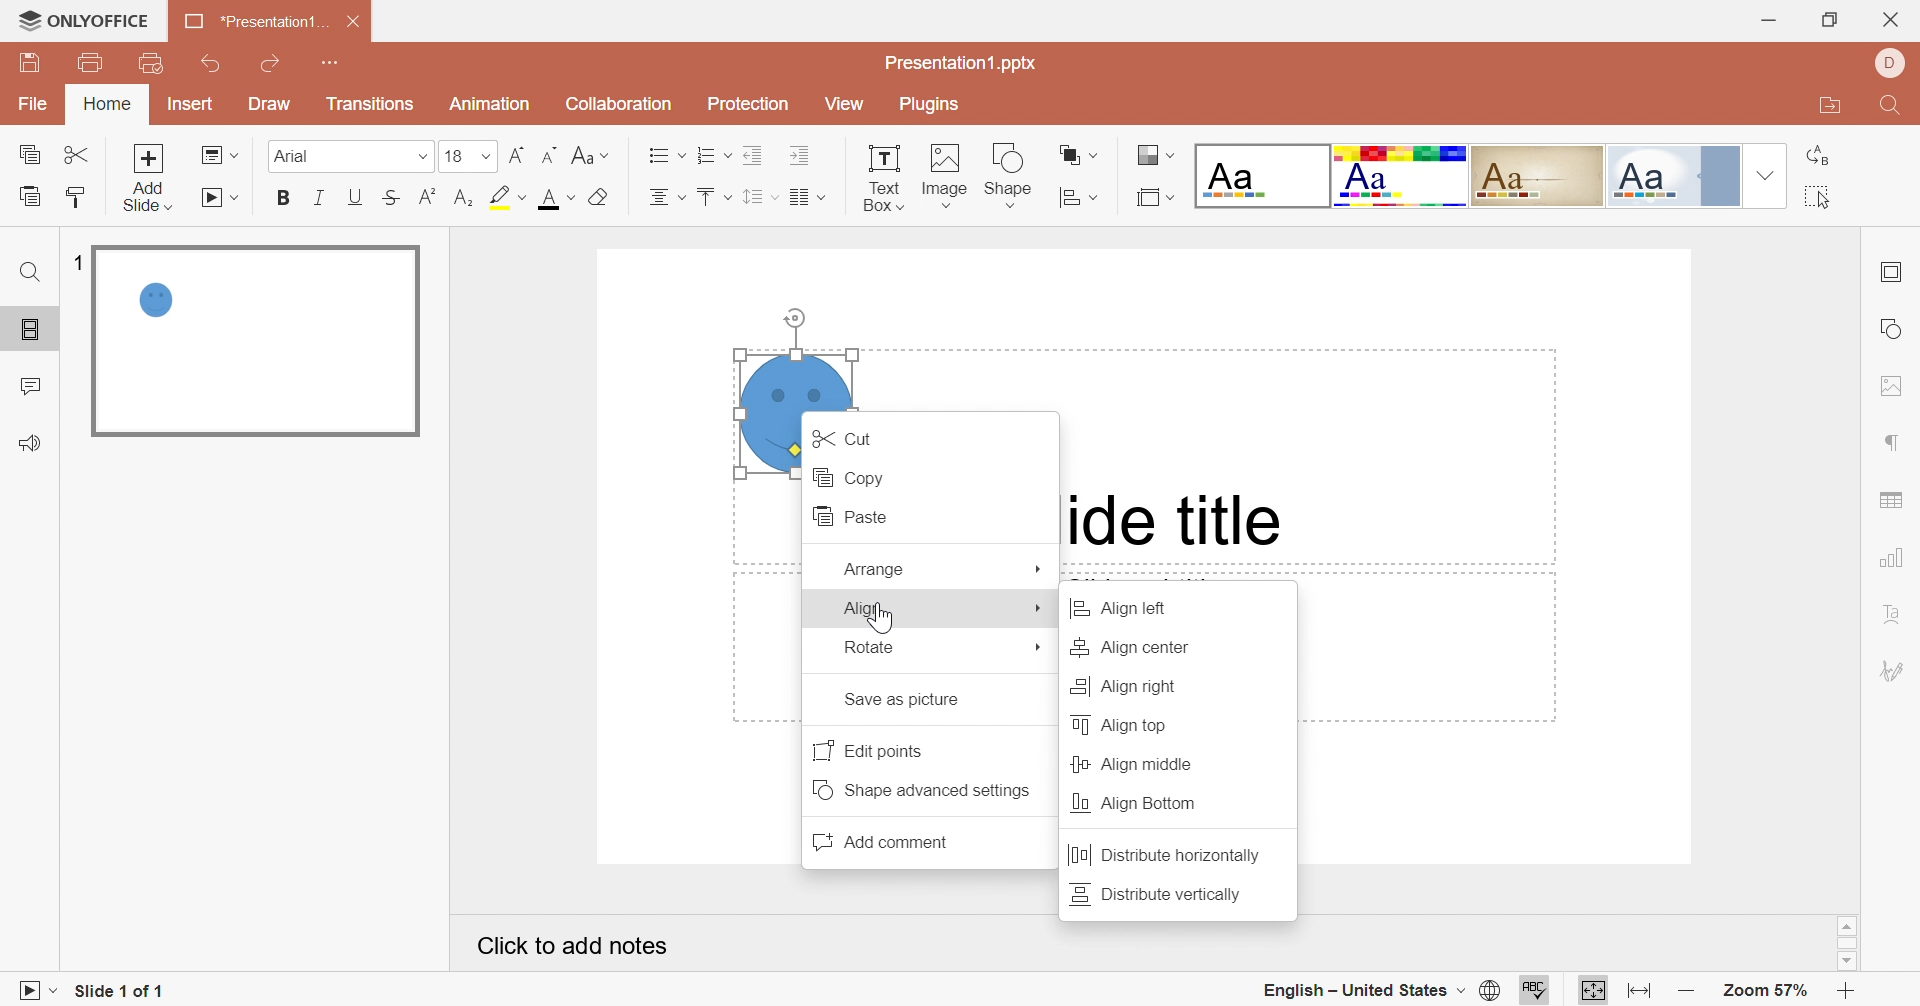  What do you see at coordinates (1123, 685) in the screenshot?
I see `Align Right` at bounding box center [1123, 685].